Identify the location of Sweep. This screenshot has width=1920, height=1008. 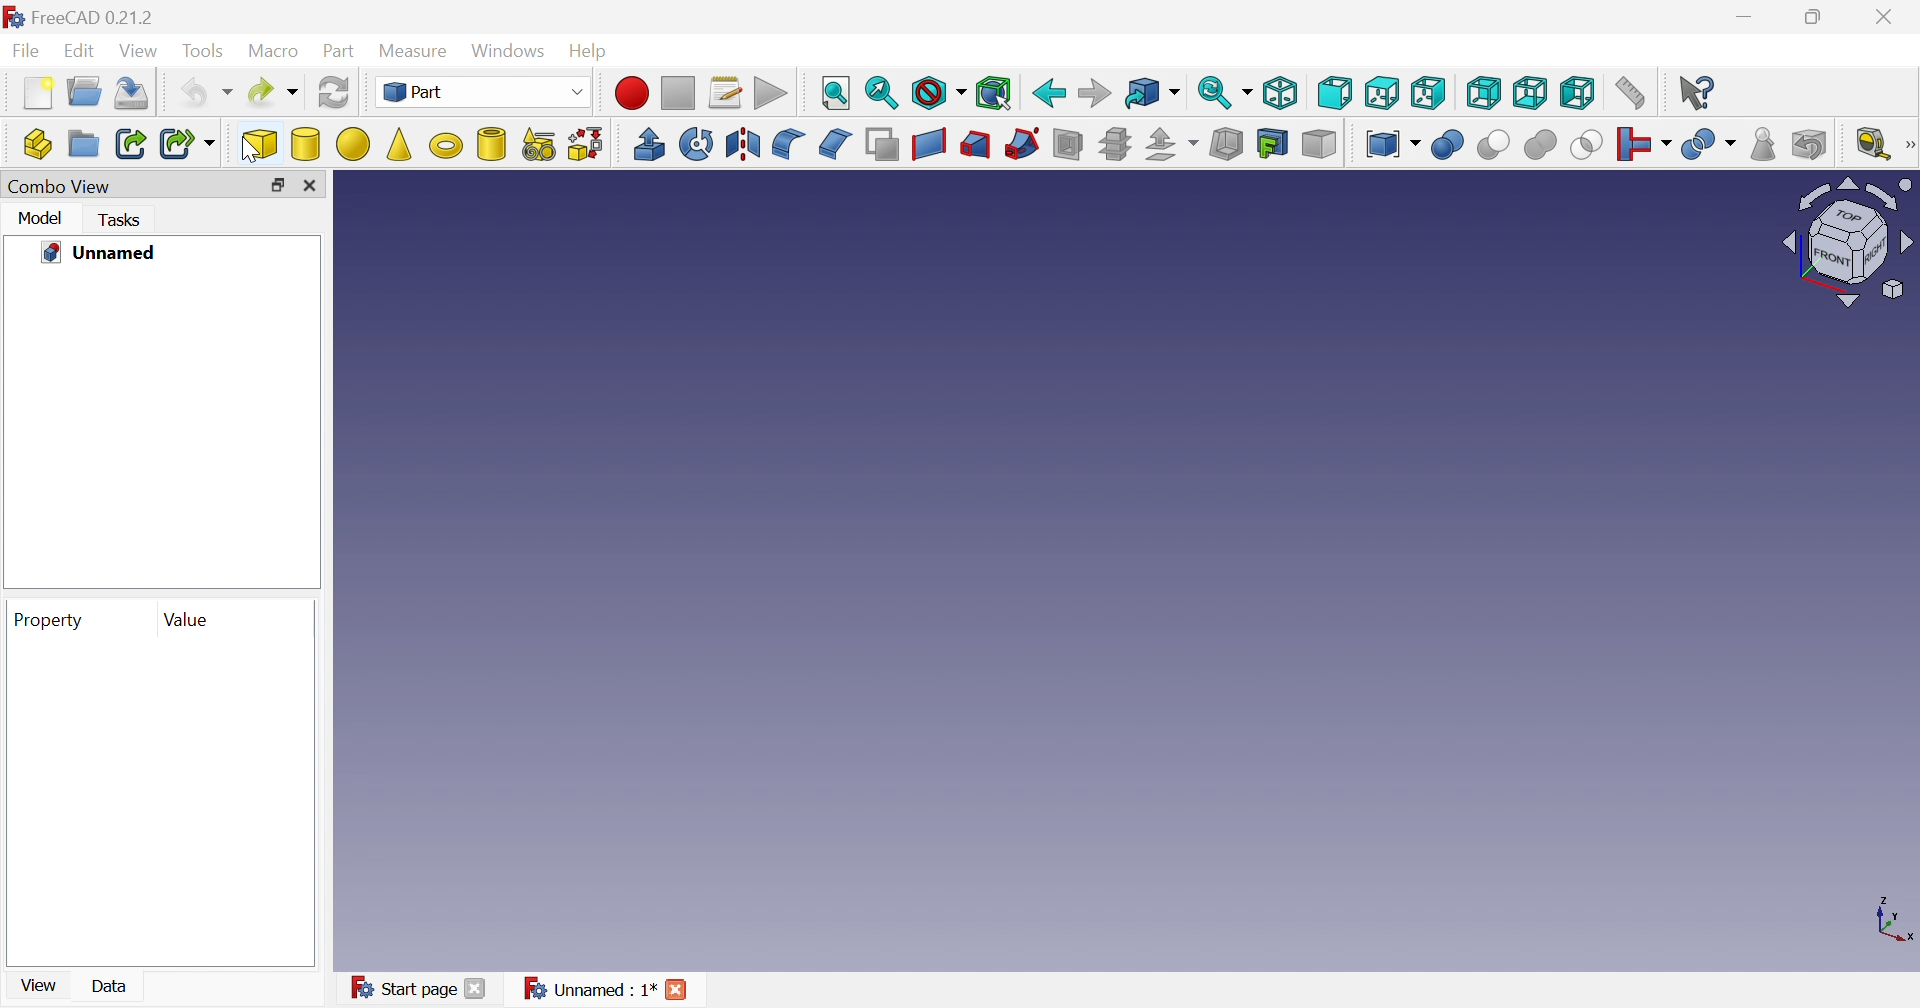
(1021, 143).